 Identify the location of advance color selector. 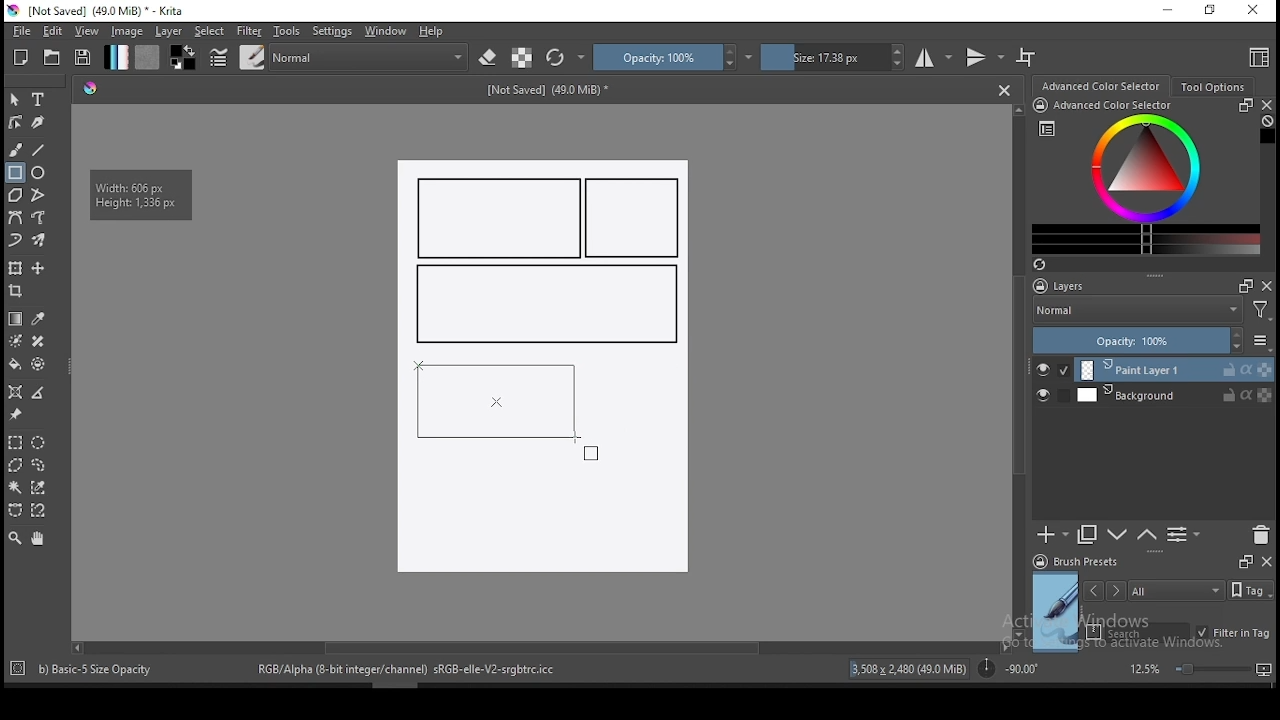
(1103, 85).